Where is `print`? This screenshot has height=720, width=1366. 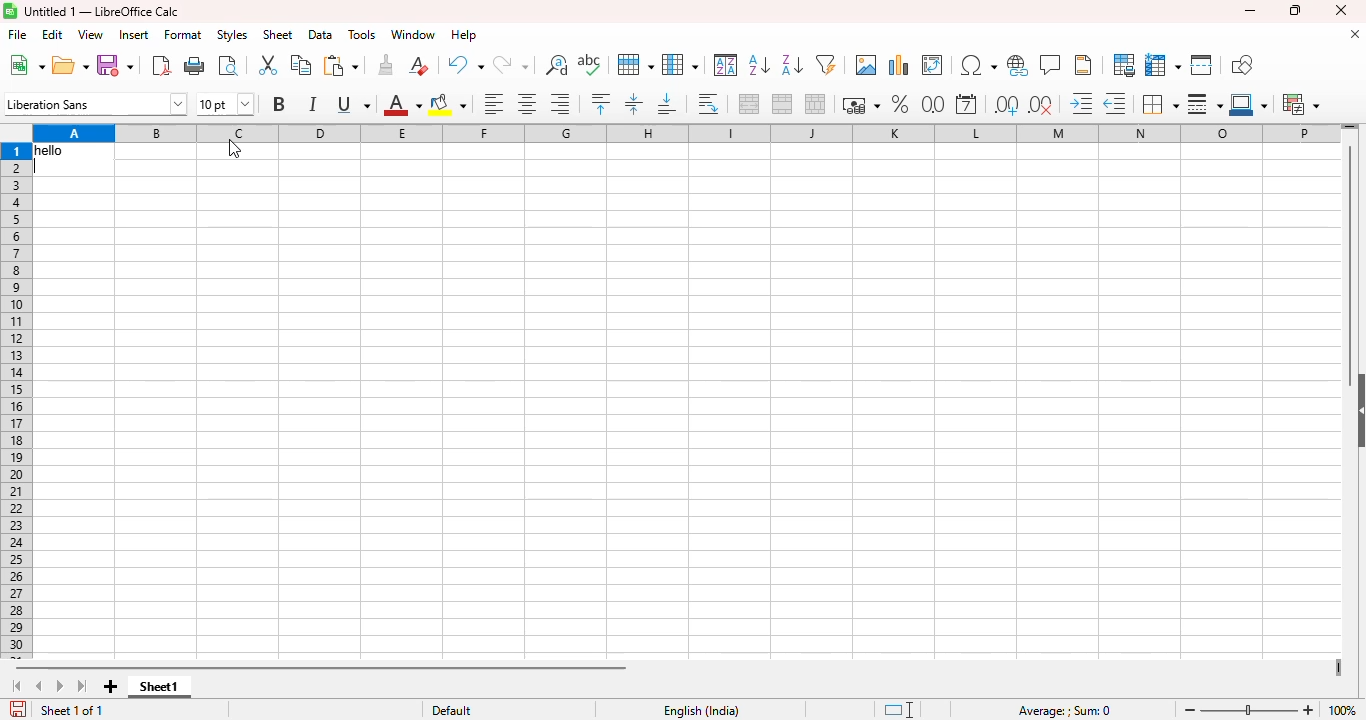 print is located at coordinates (196, 65).